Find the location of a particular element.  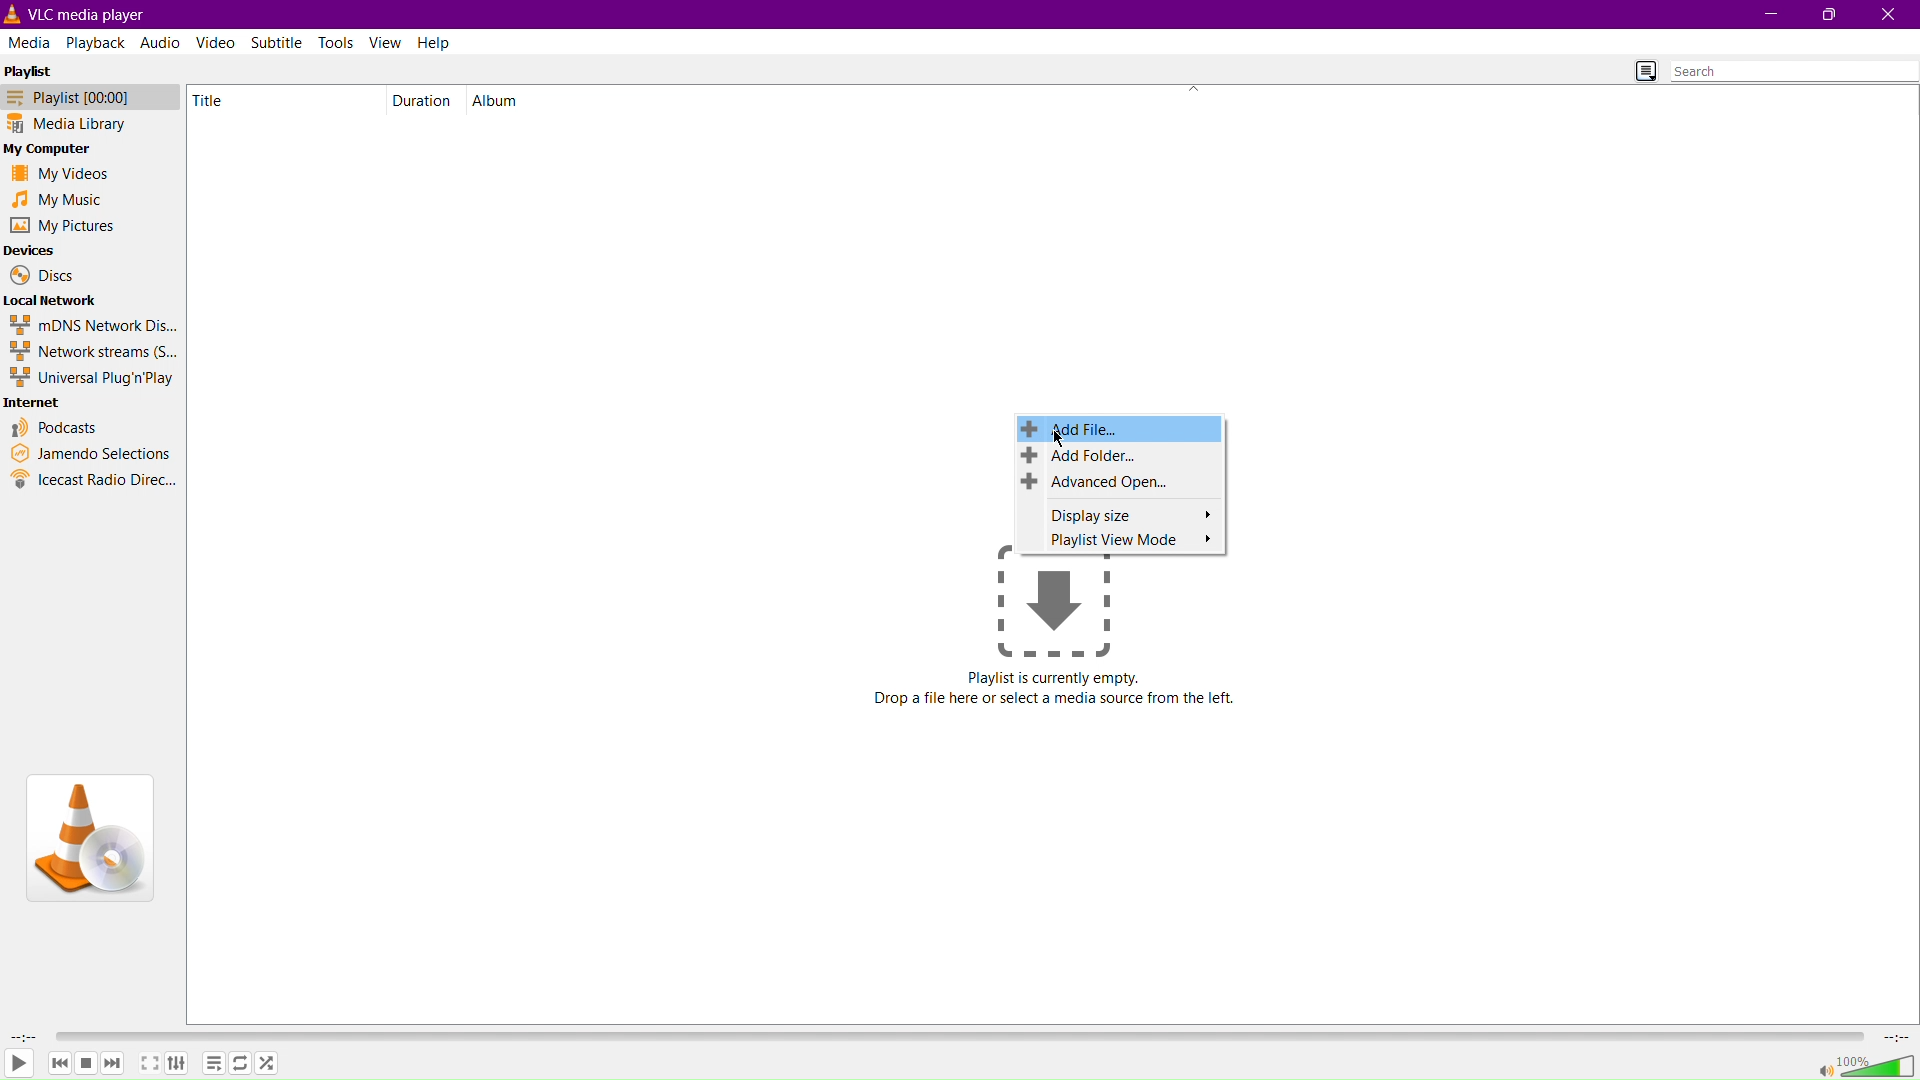

Close is located at coordinates (1889, 14).